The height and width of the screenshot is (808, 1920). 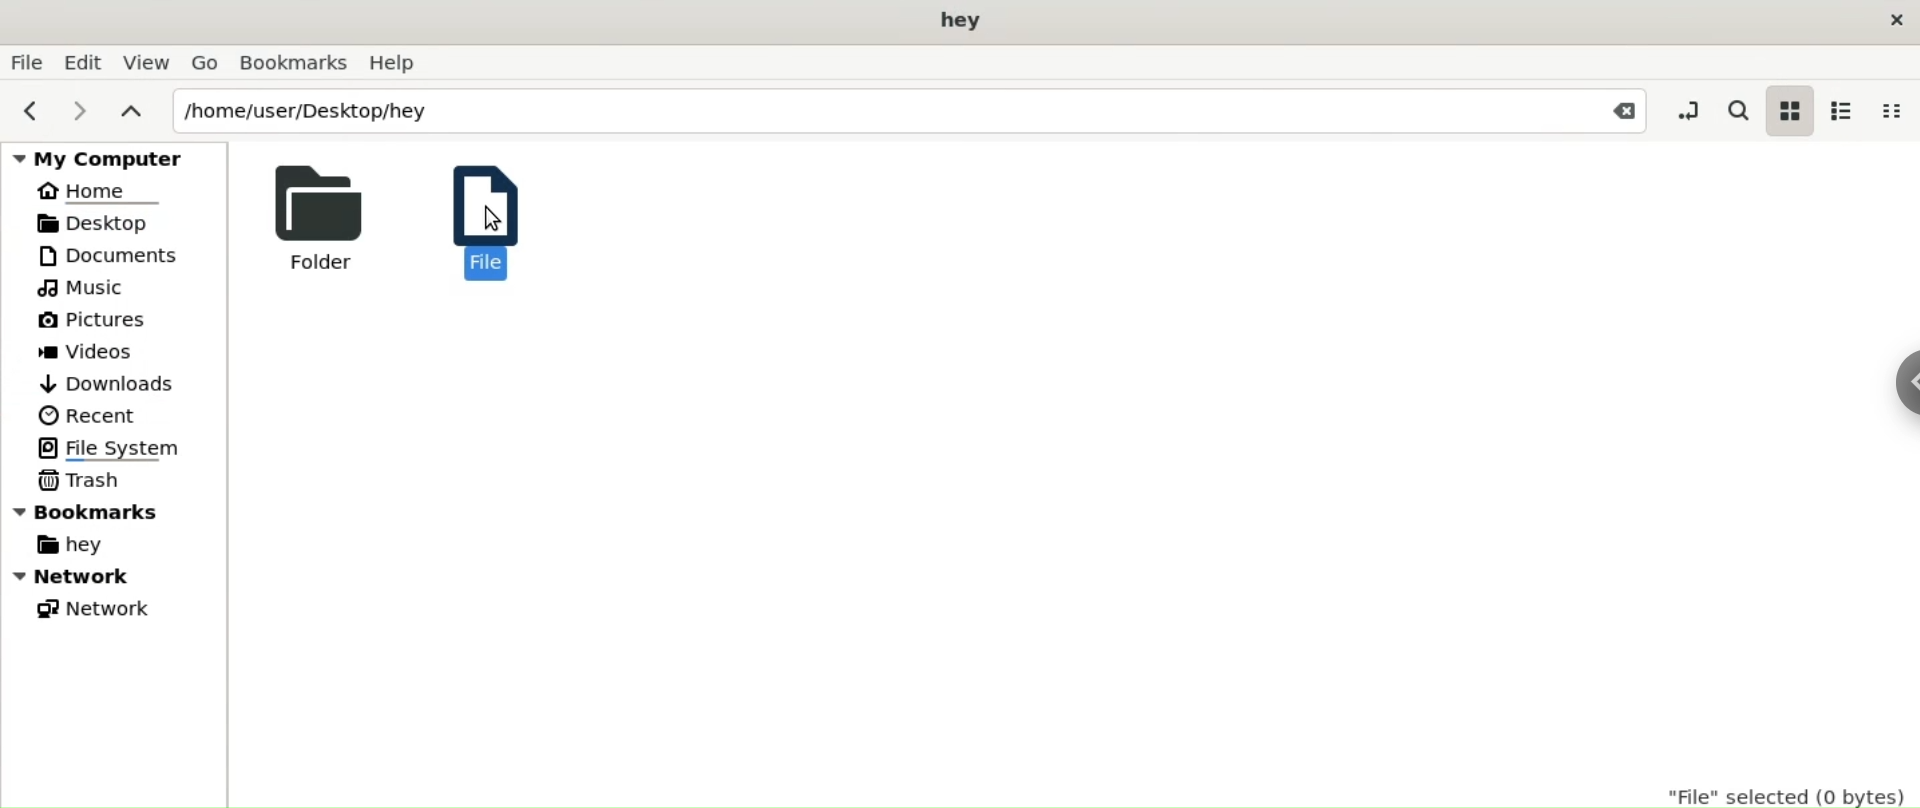 What do you see at coordinates (78, 115) in the screenshot?
I see `next` at bounding box center [78, 115].